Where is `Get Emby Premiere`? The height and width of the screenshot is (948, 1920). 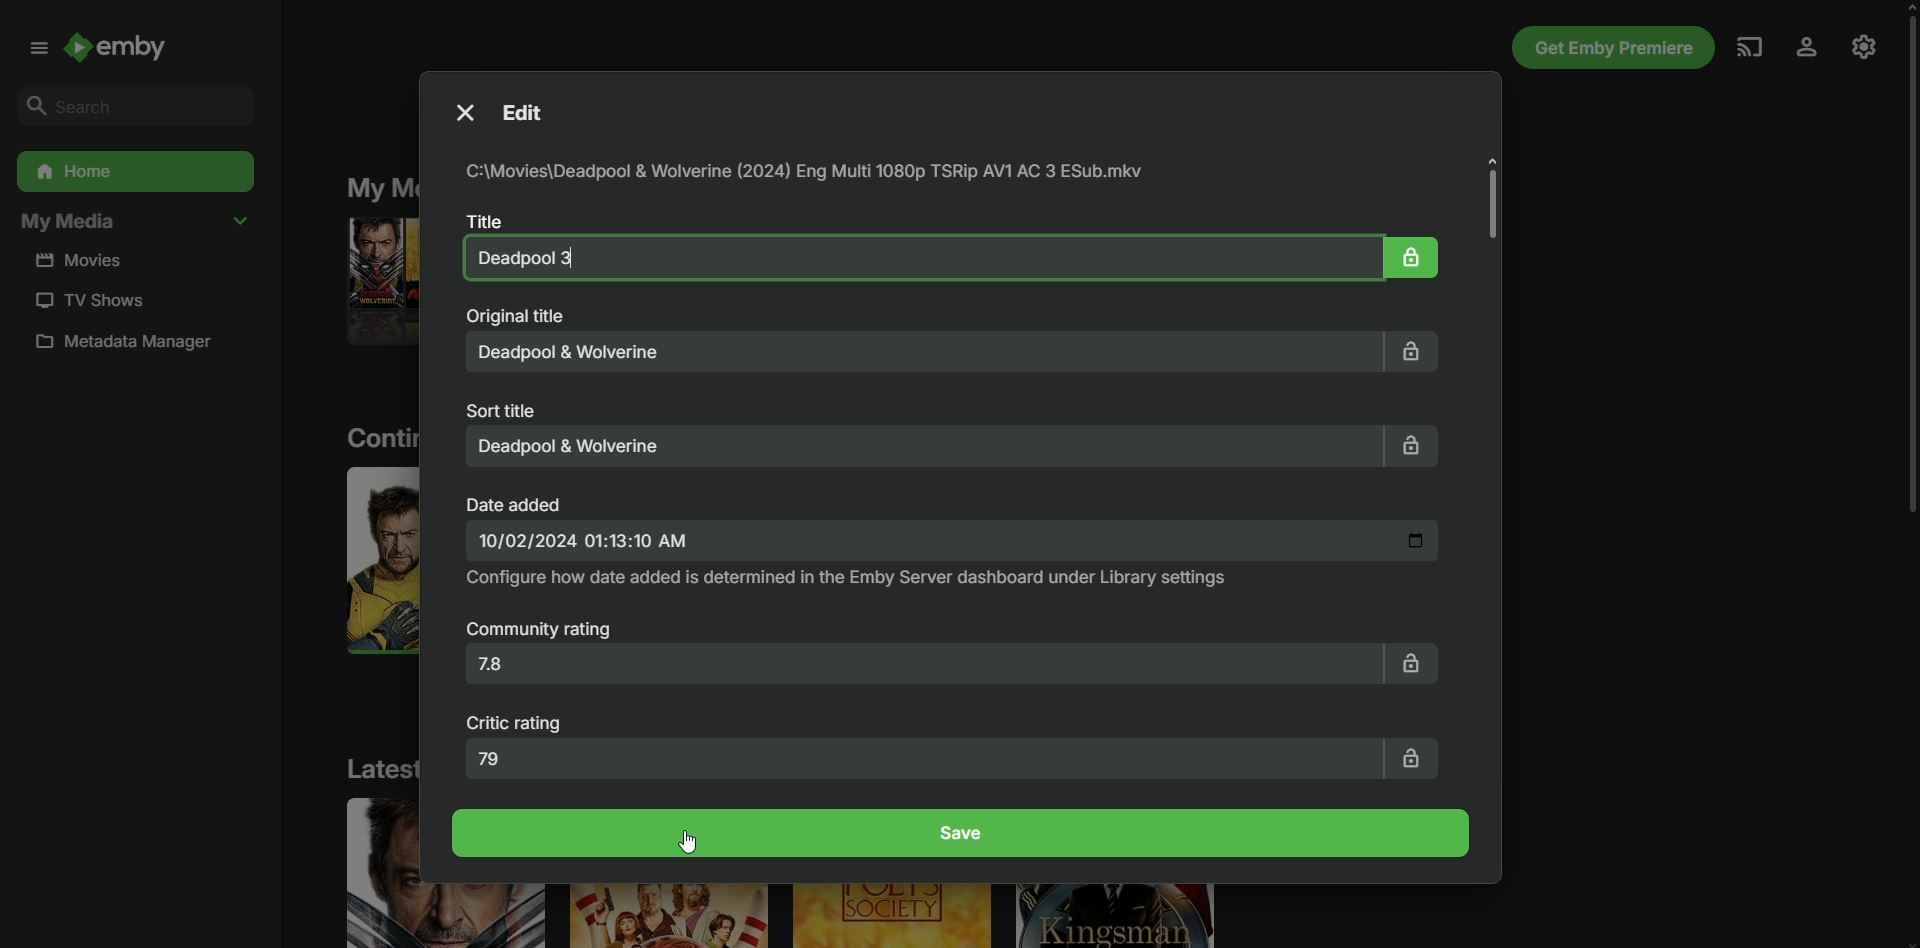 Get Emby Premiere is located at coordinates (1609, 48).